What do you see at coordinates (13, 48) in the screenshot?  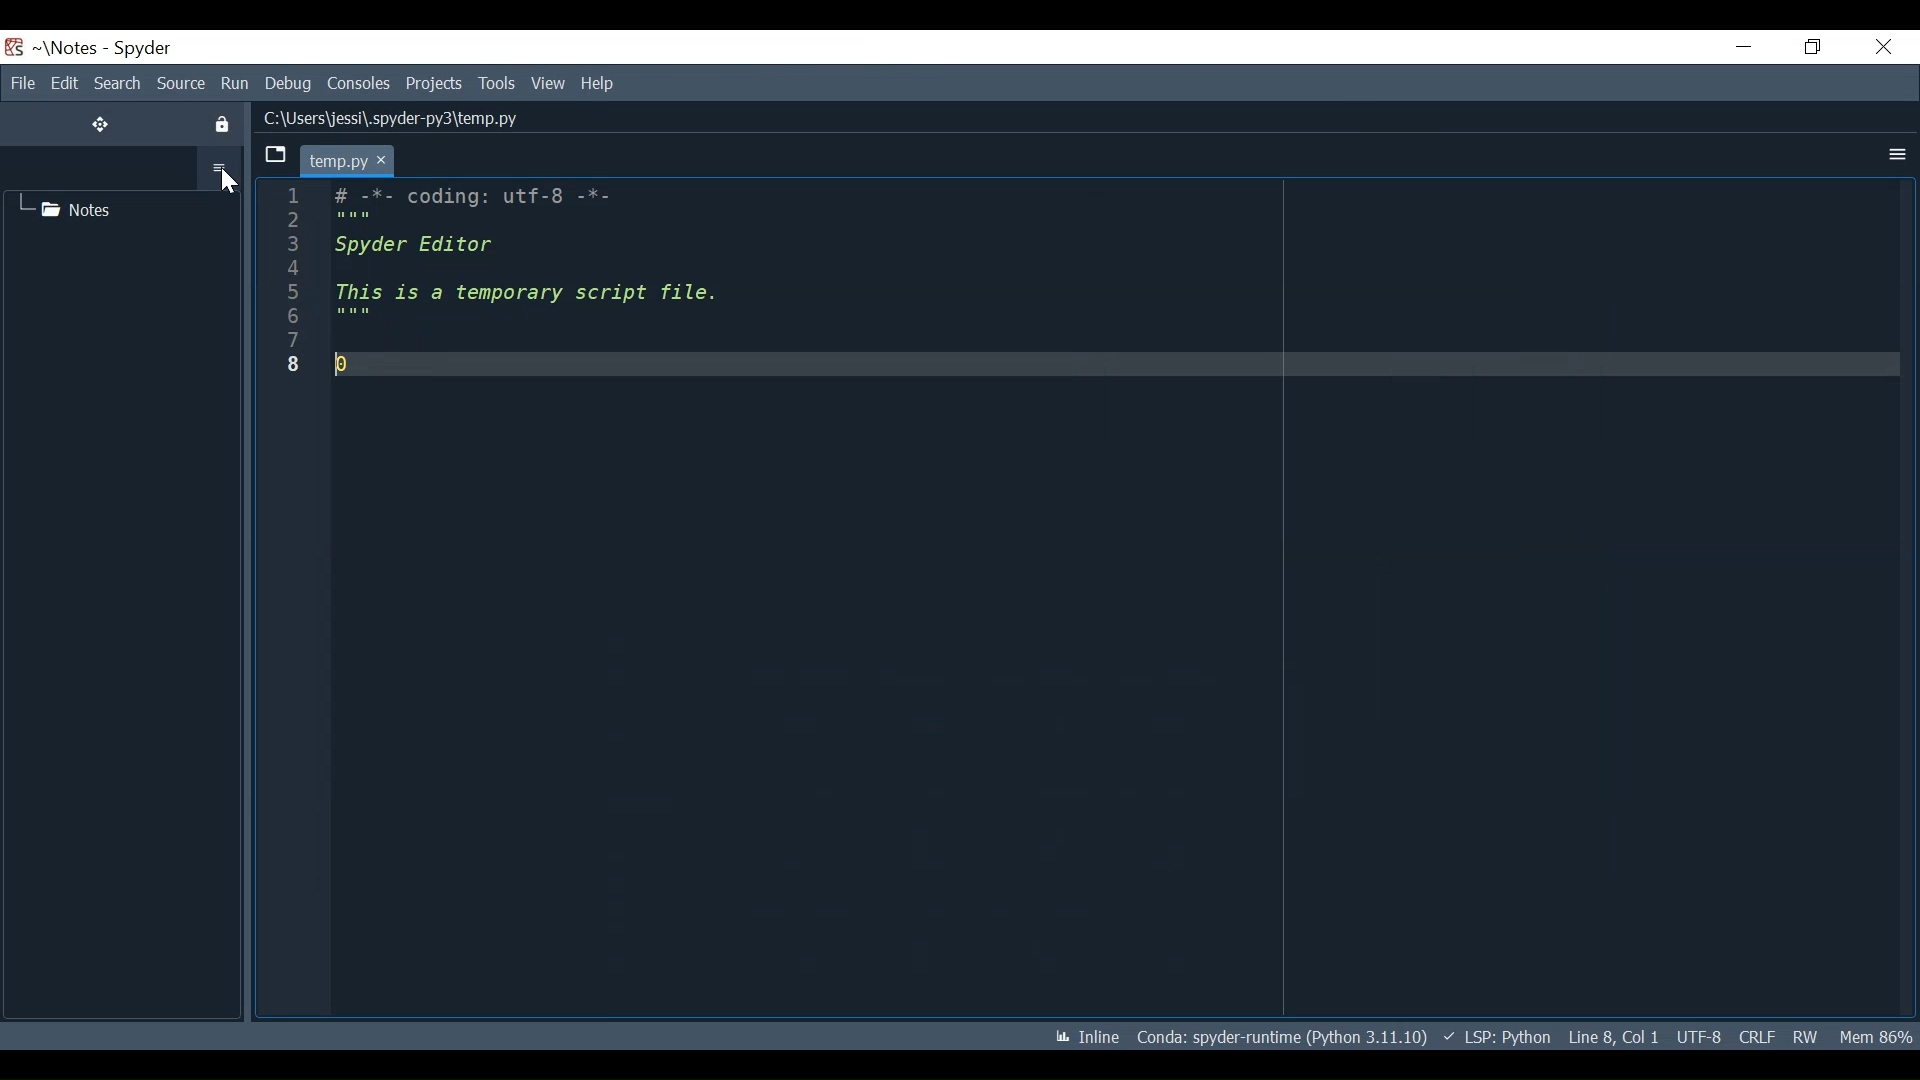 I see `Spyder Desktop Icon` at bounding box center [13, 48].